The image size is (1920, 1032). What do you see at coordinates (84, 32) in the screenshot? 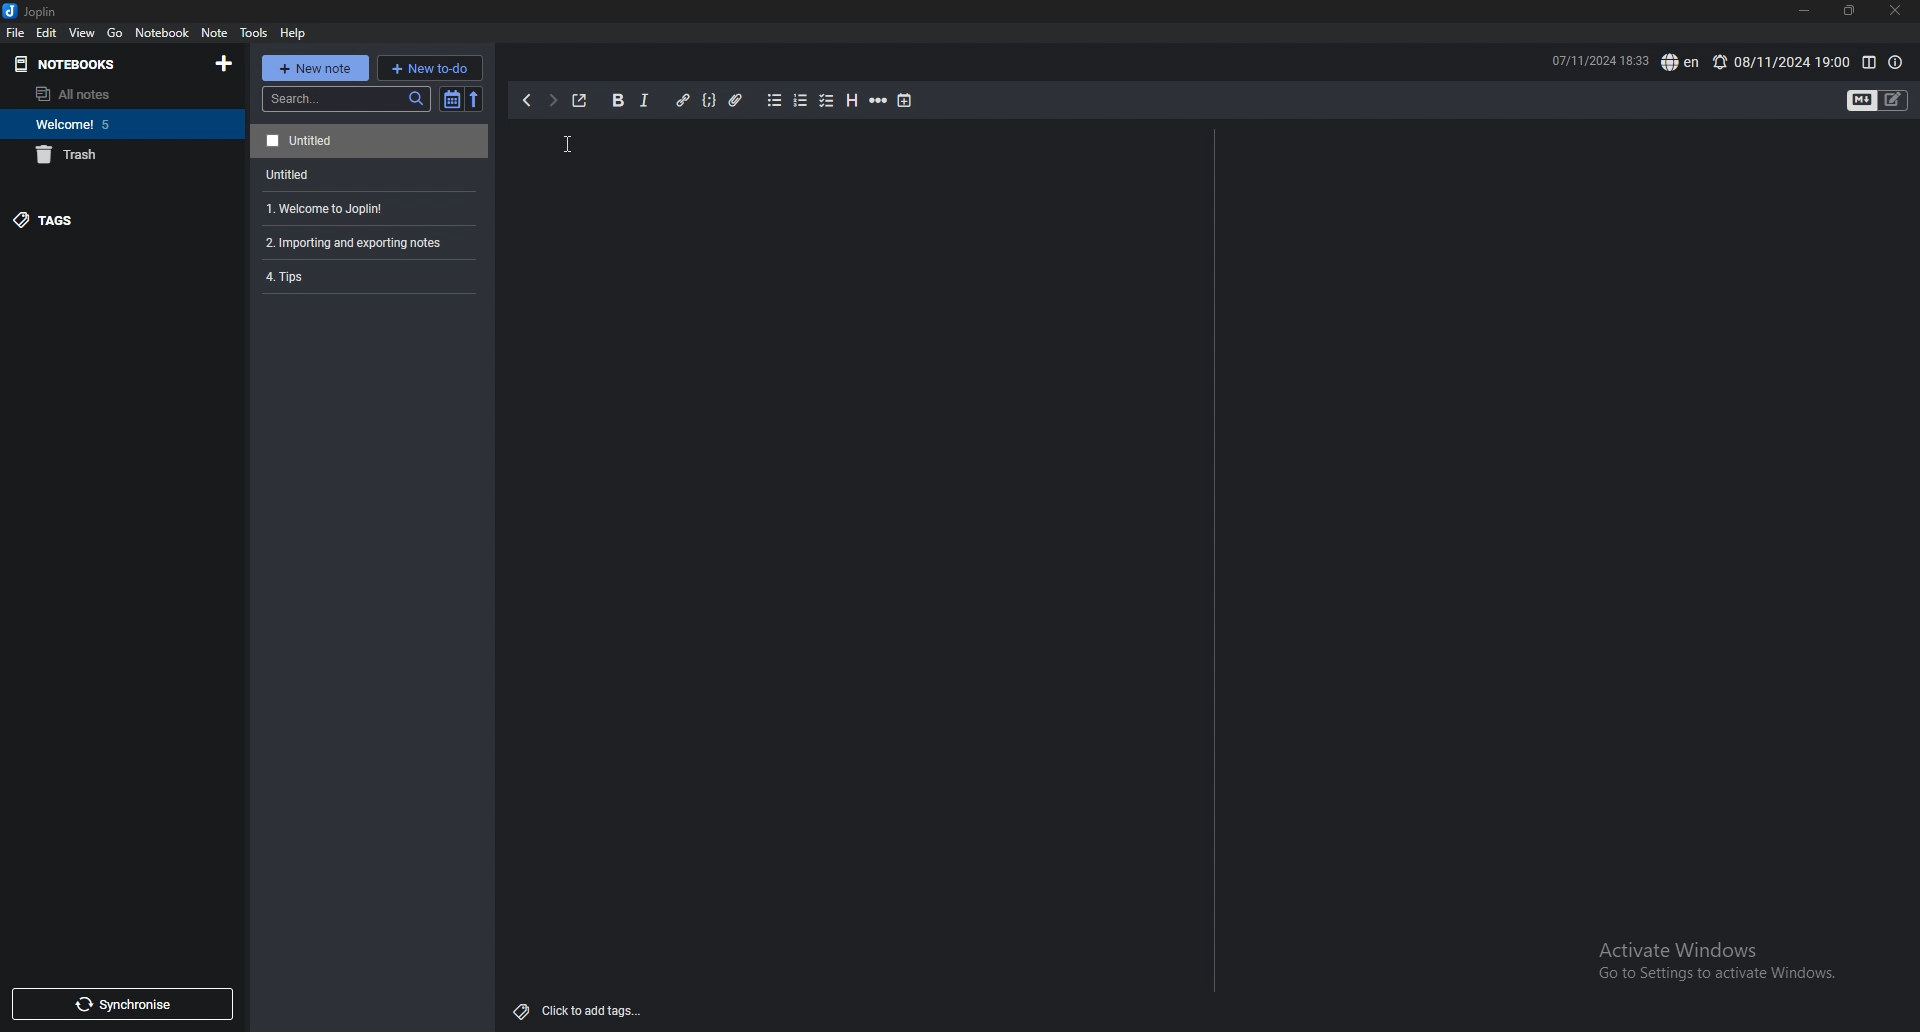
I see `view` at bounding box center [84, 32].